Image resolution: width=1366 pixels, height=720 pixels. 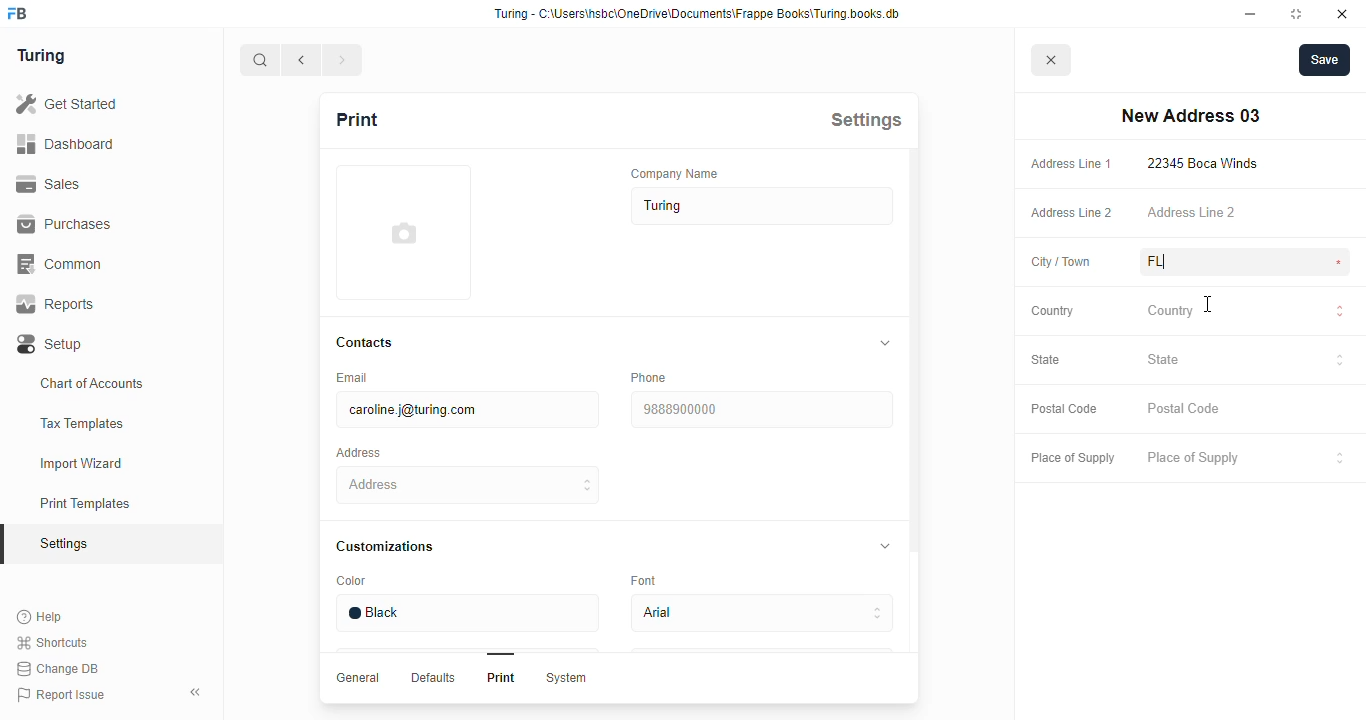 What do you see at coordinates (66, 104) in the screenshot?
I see `get started` at bounding box center [66, 104].